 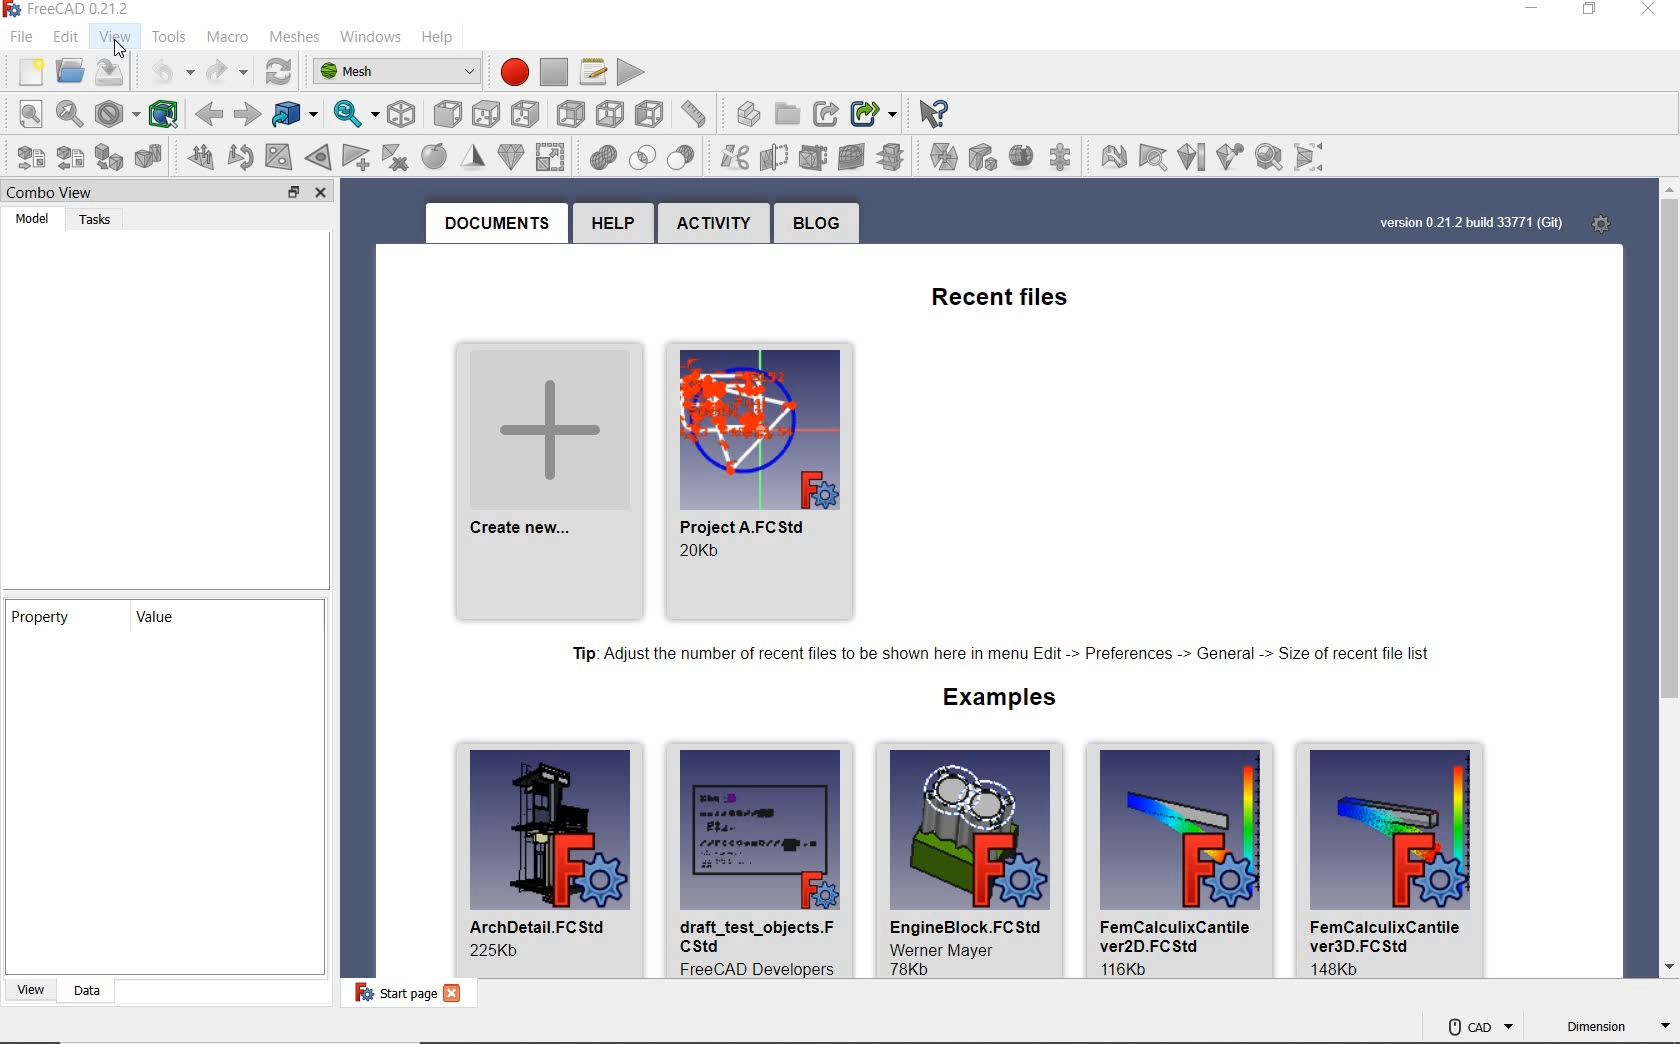 I want to click on switch between workbenches, so click(x=393, y=68).